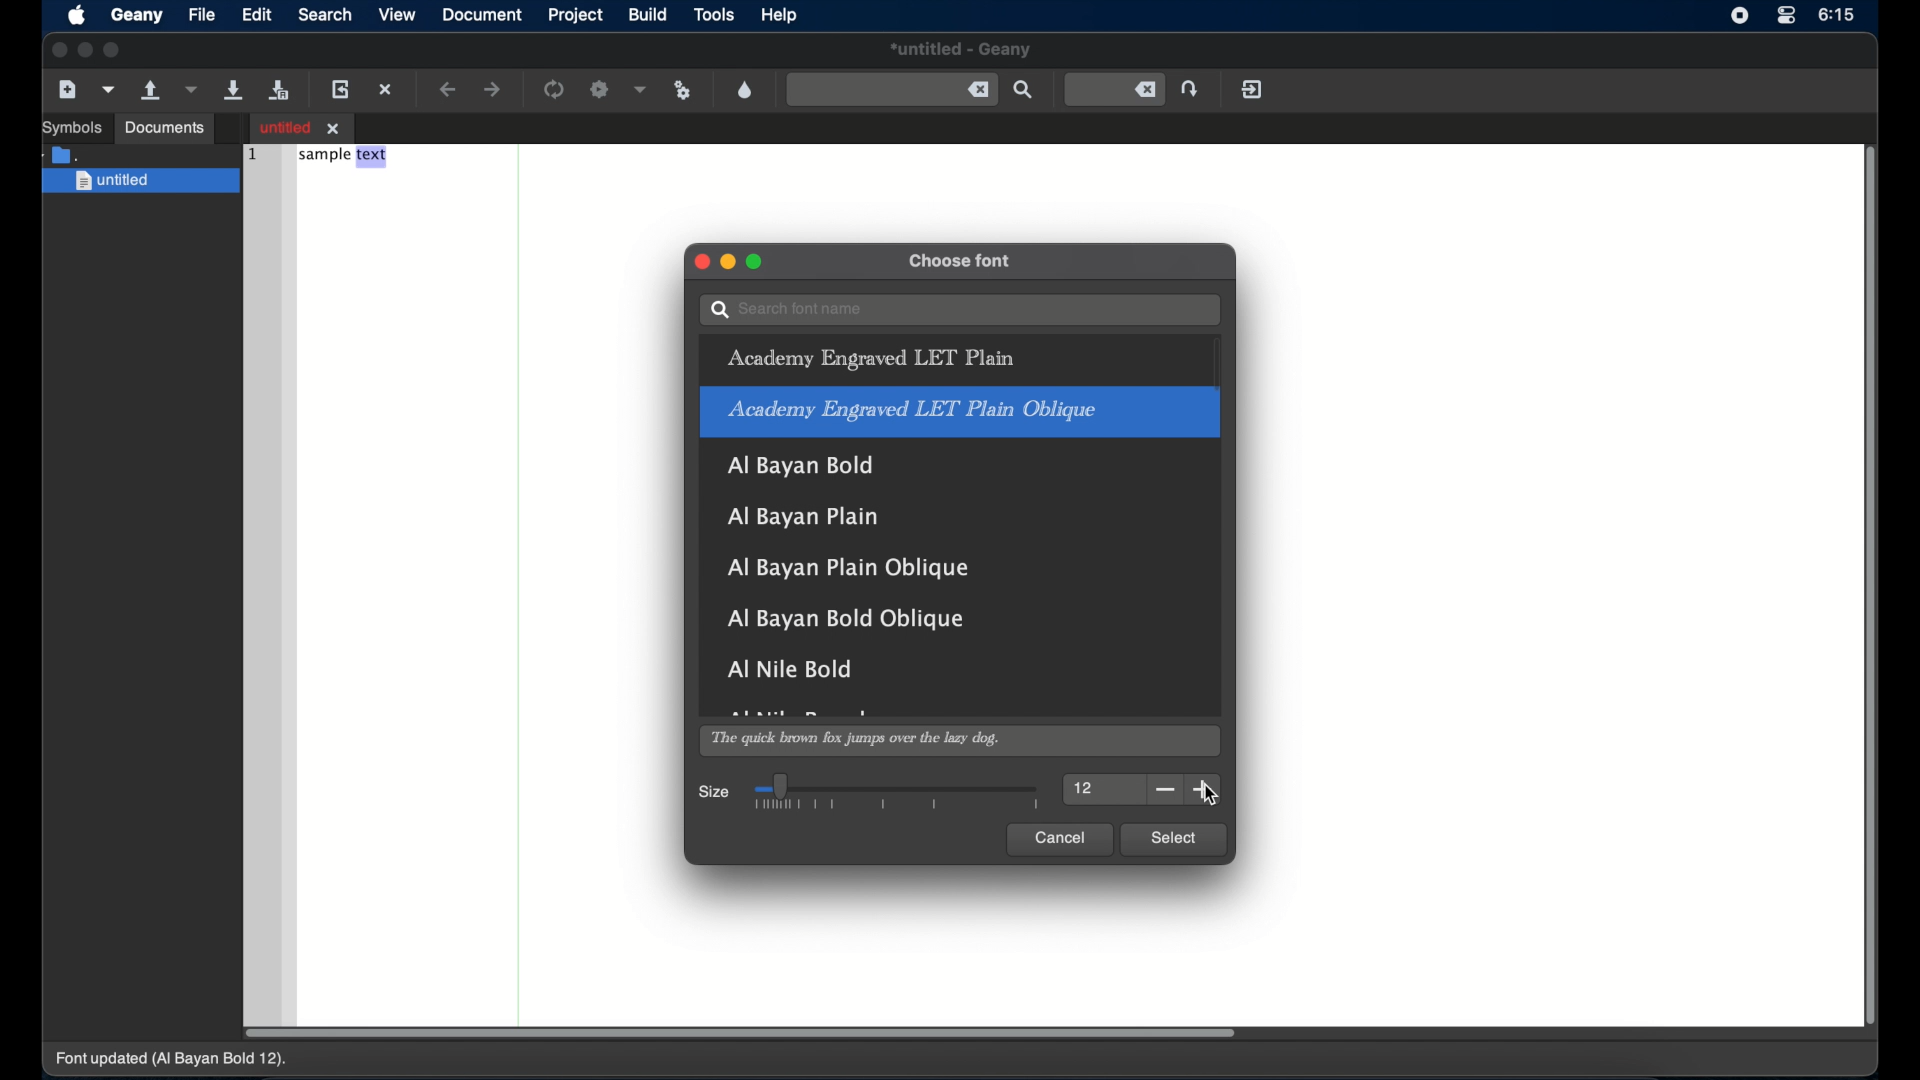  I want to click on screen recorder icon, so click(1739, 17).